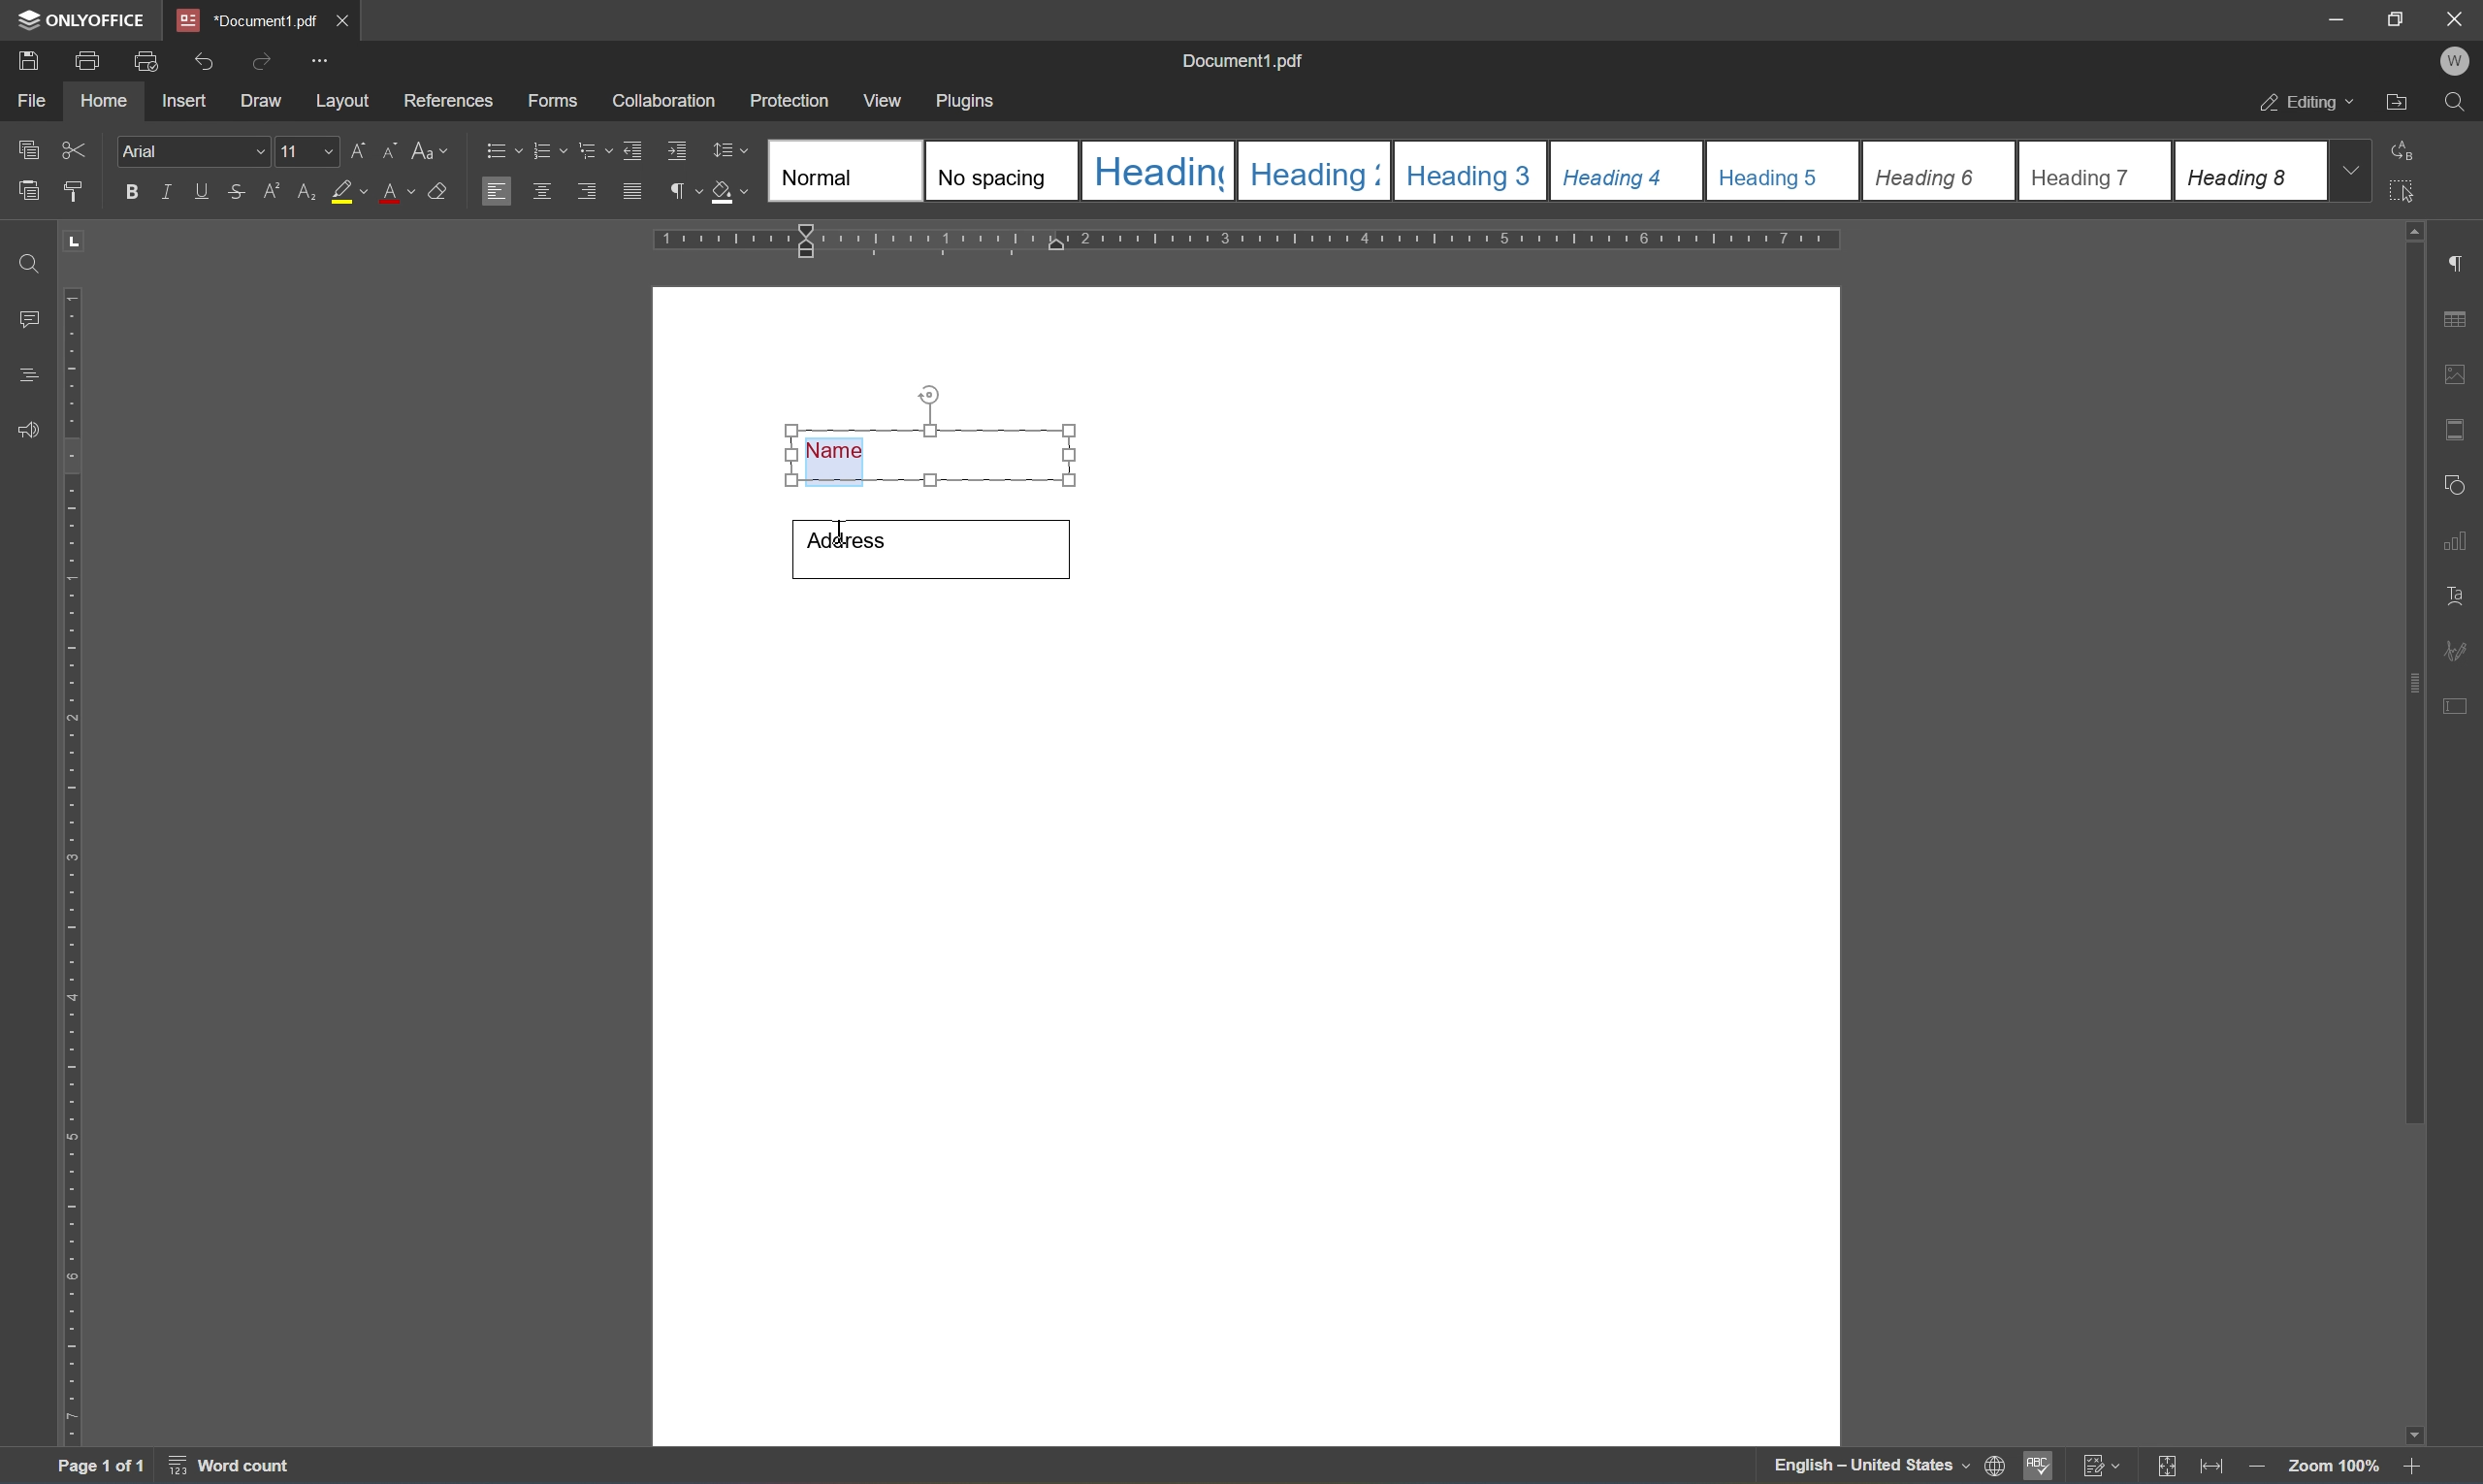 This screenshot has height=1484, width=2483. I want to click on welcome, so click(2454, 61).